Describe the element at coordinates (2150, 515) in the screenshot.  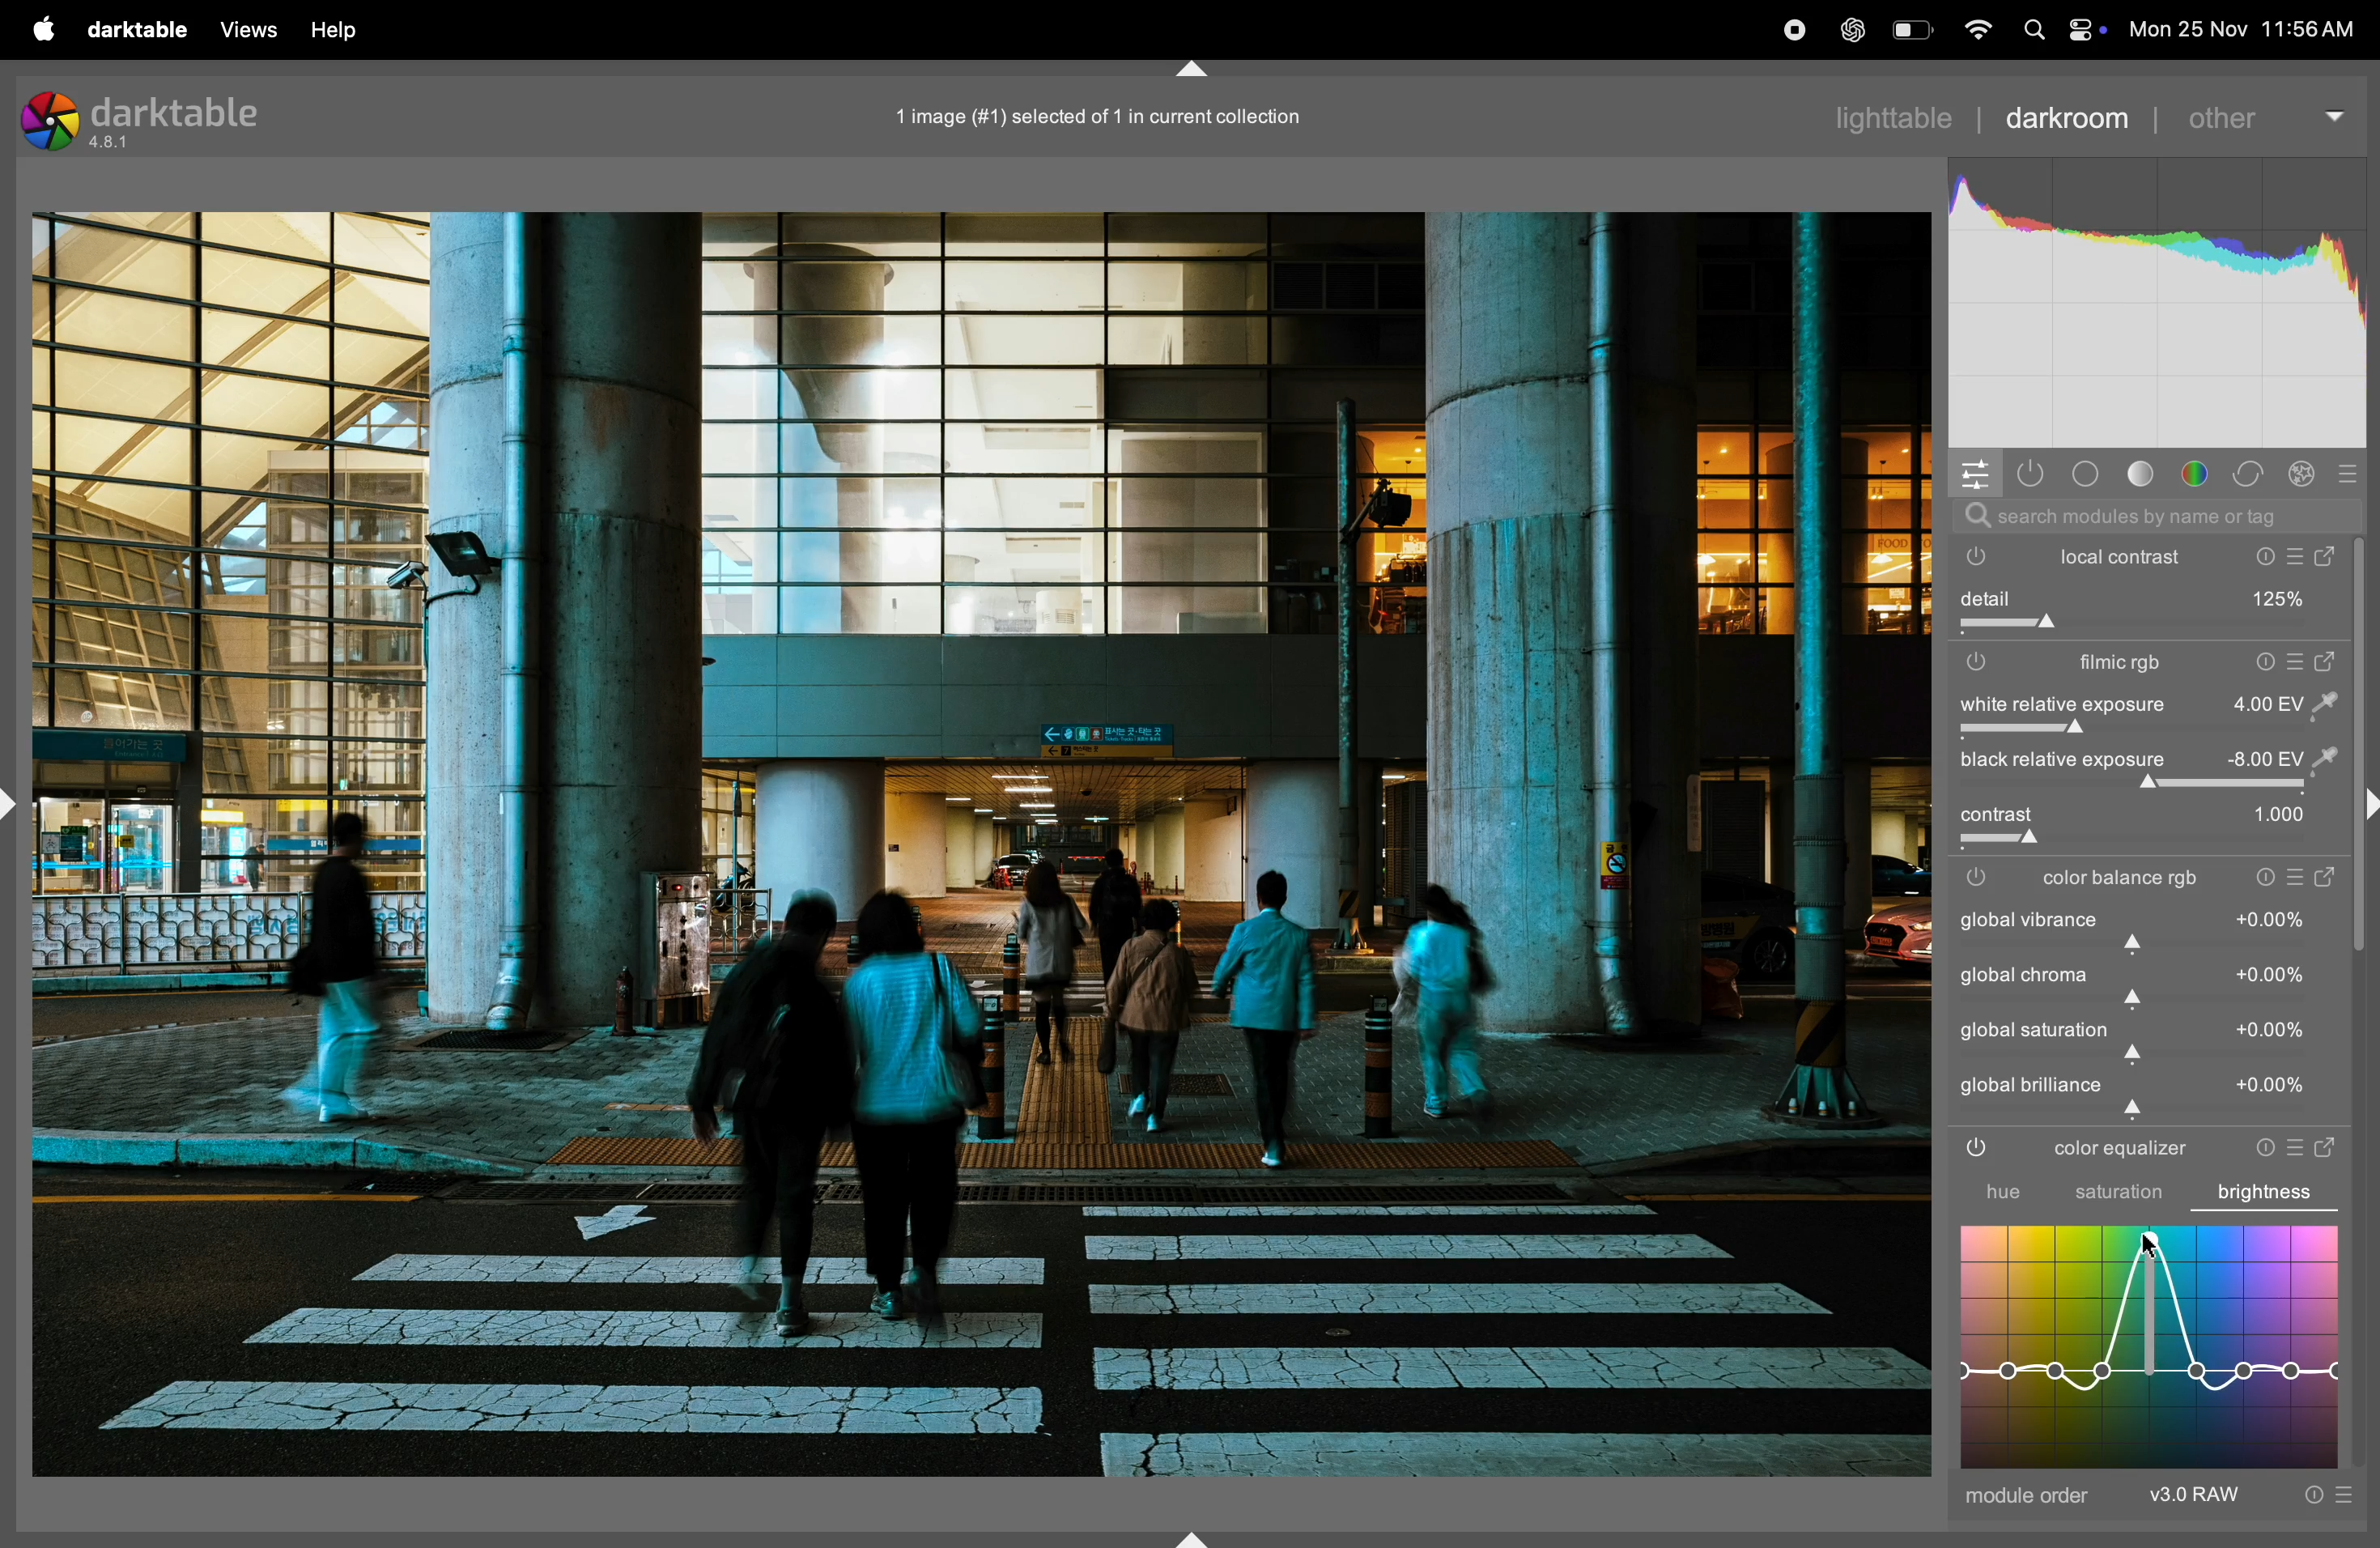
I see `search bar` at that location.